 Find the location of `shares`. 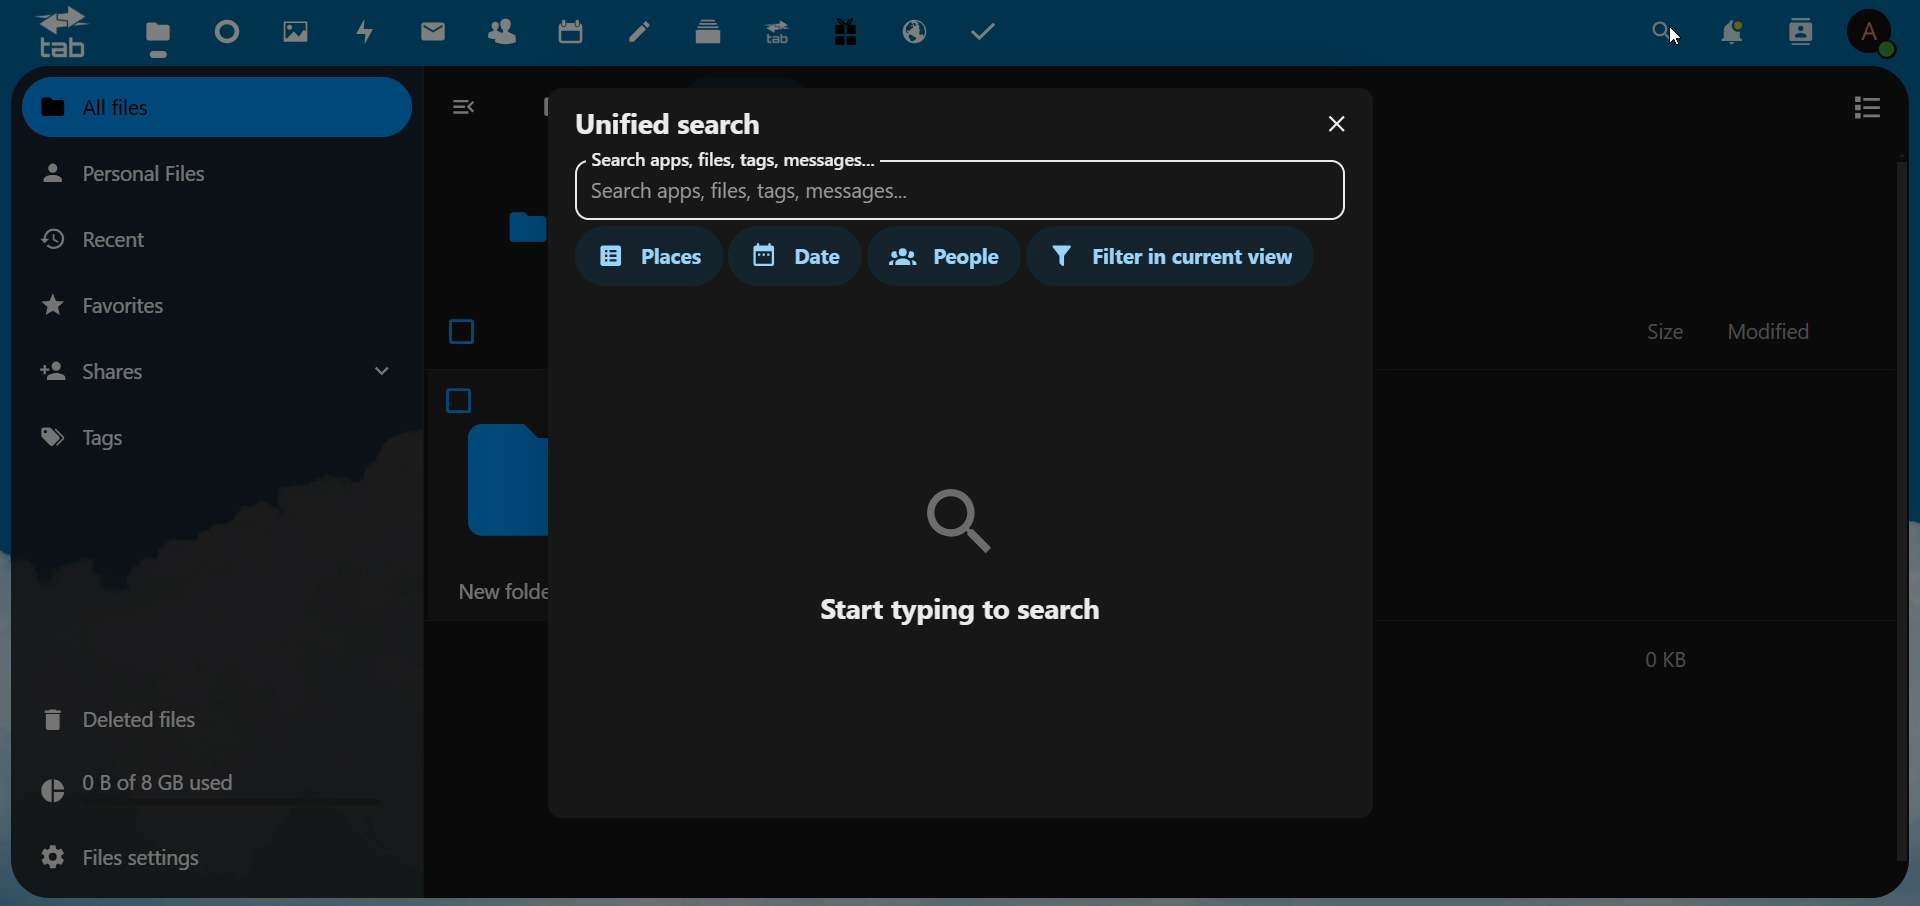

shares is located at coordinates (214, 370).